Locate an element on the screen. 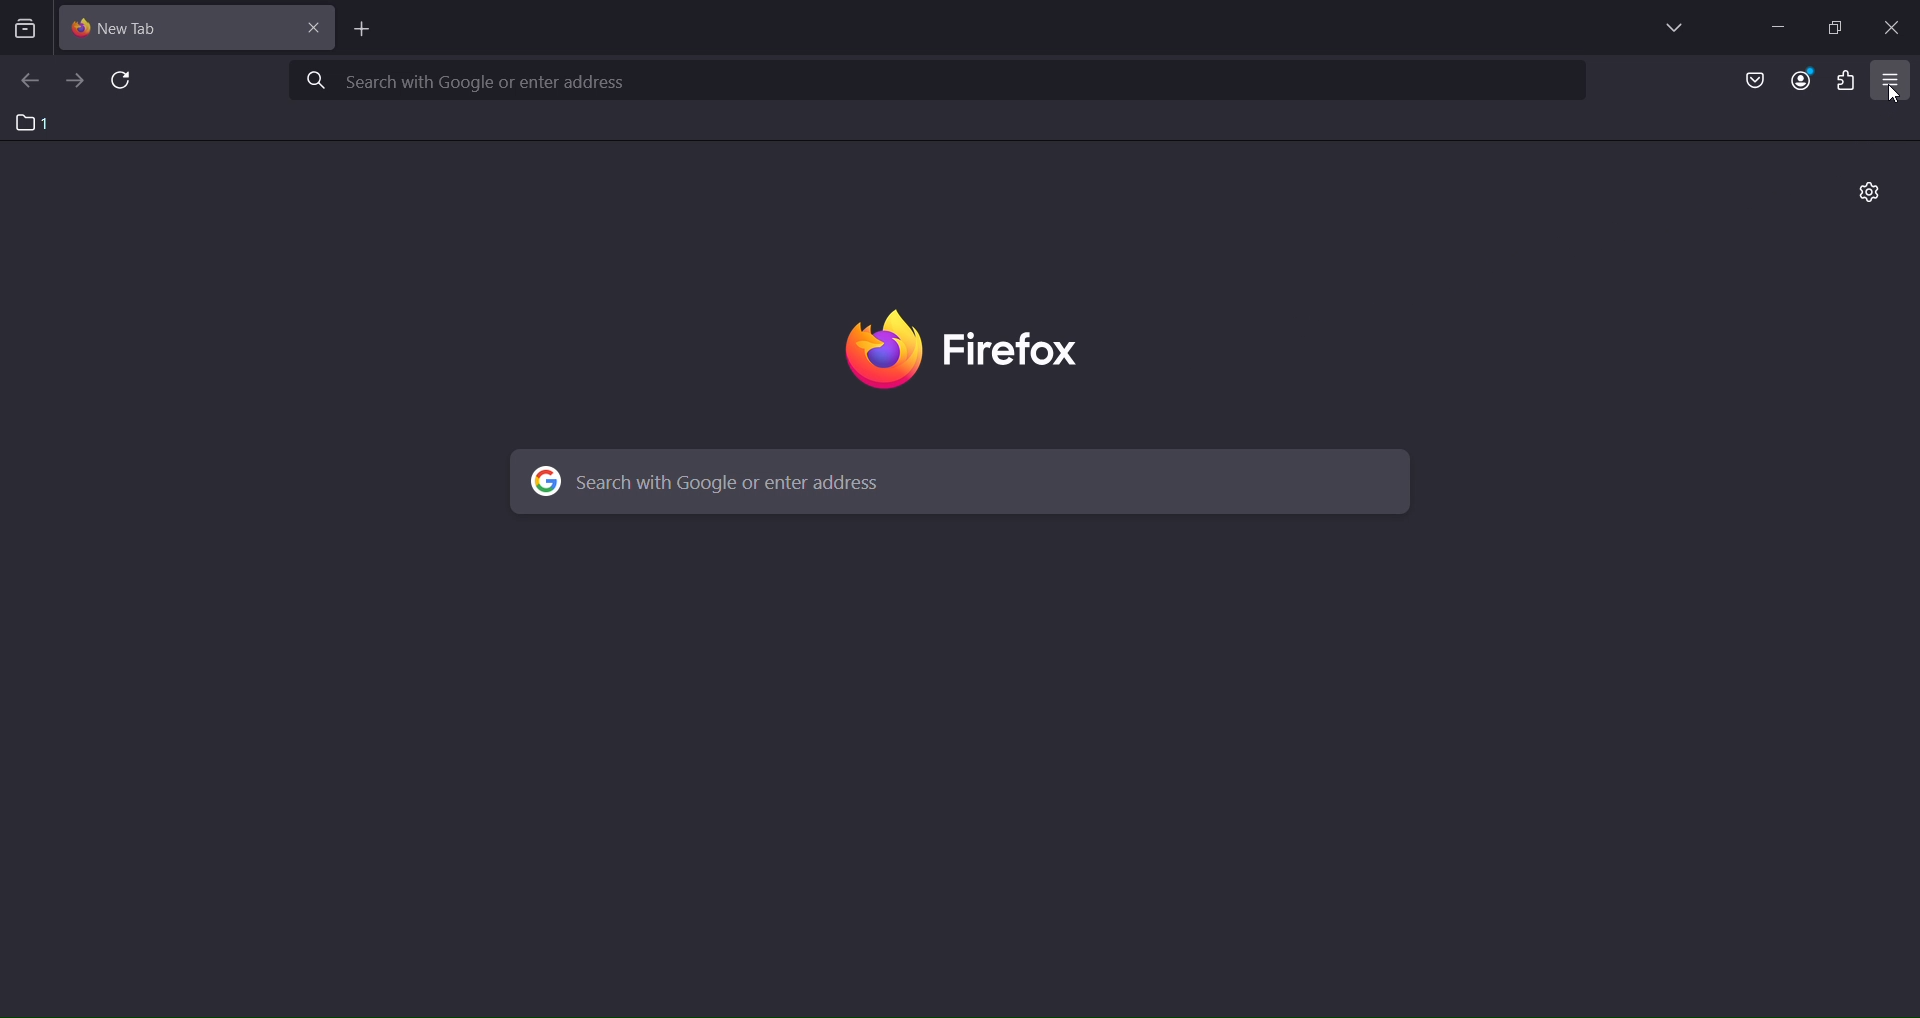 The height and width of the screenshot is (1018, 1920). personalize new tab is located at coordinates (1870, 194).